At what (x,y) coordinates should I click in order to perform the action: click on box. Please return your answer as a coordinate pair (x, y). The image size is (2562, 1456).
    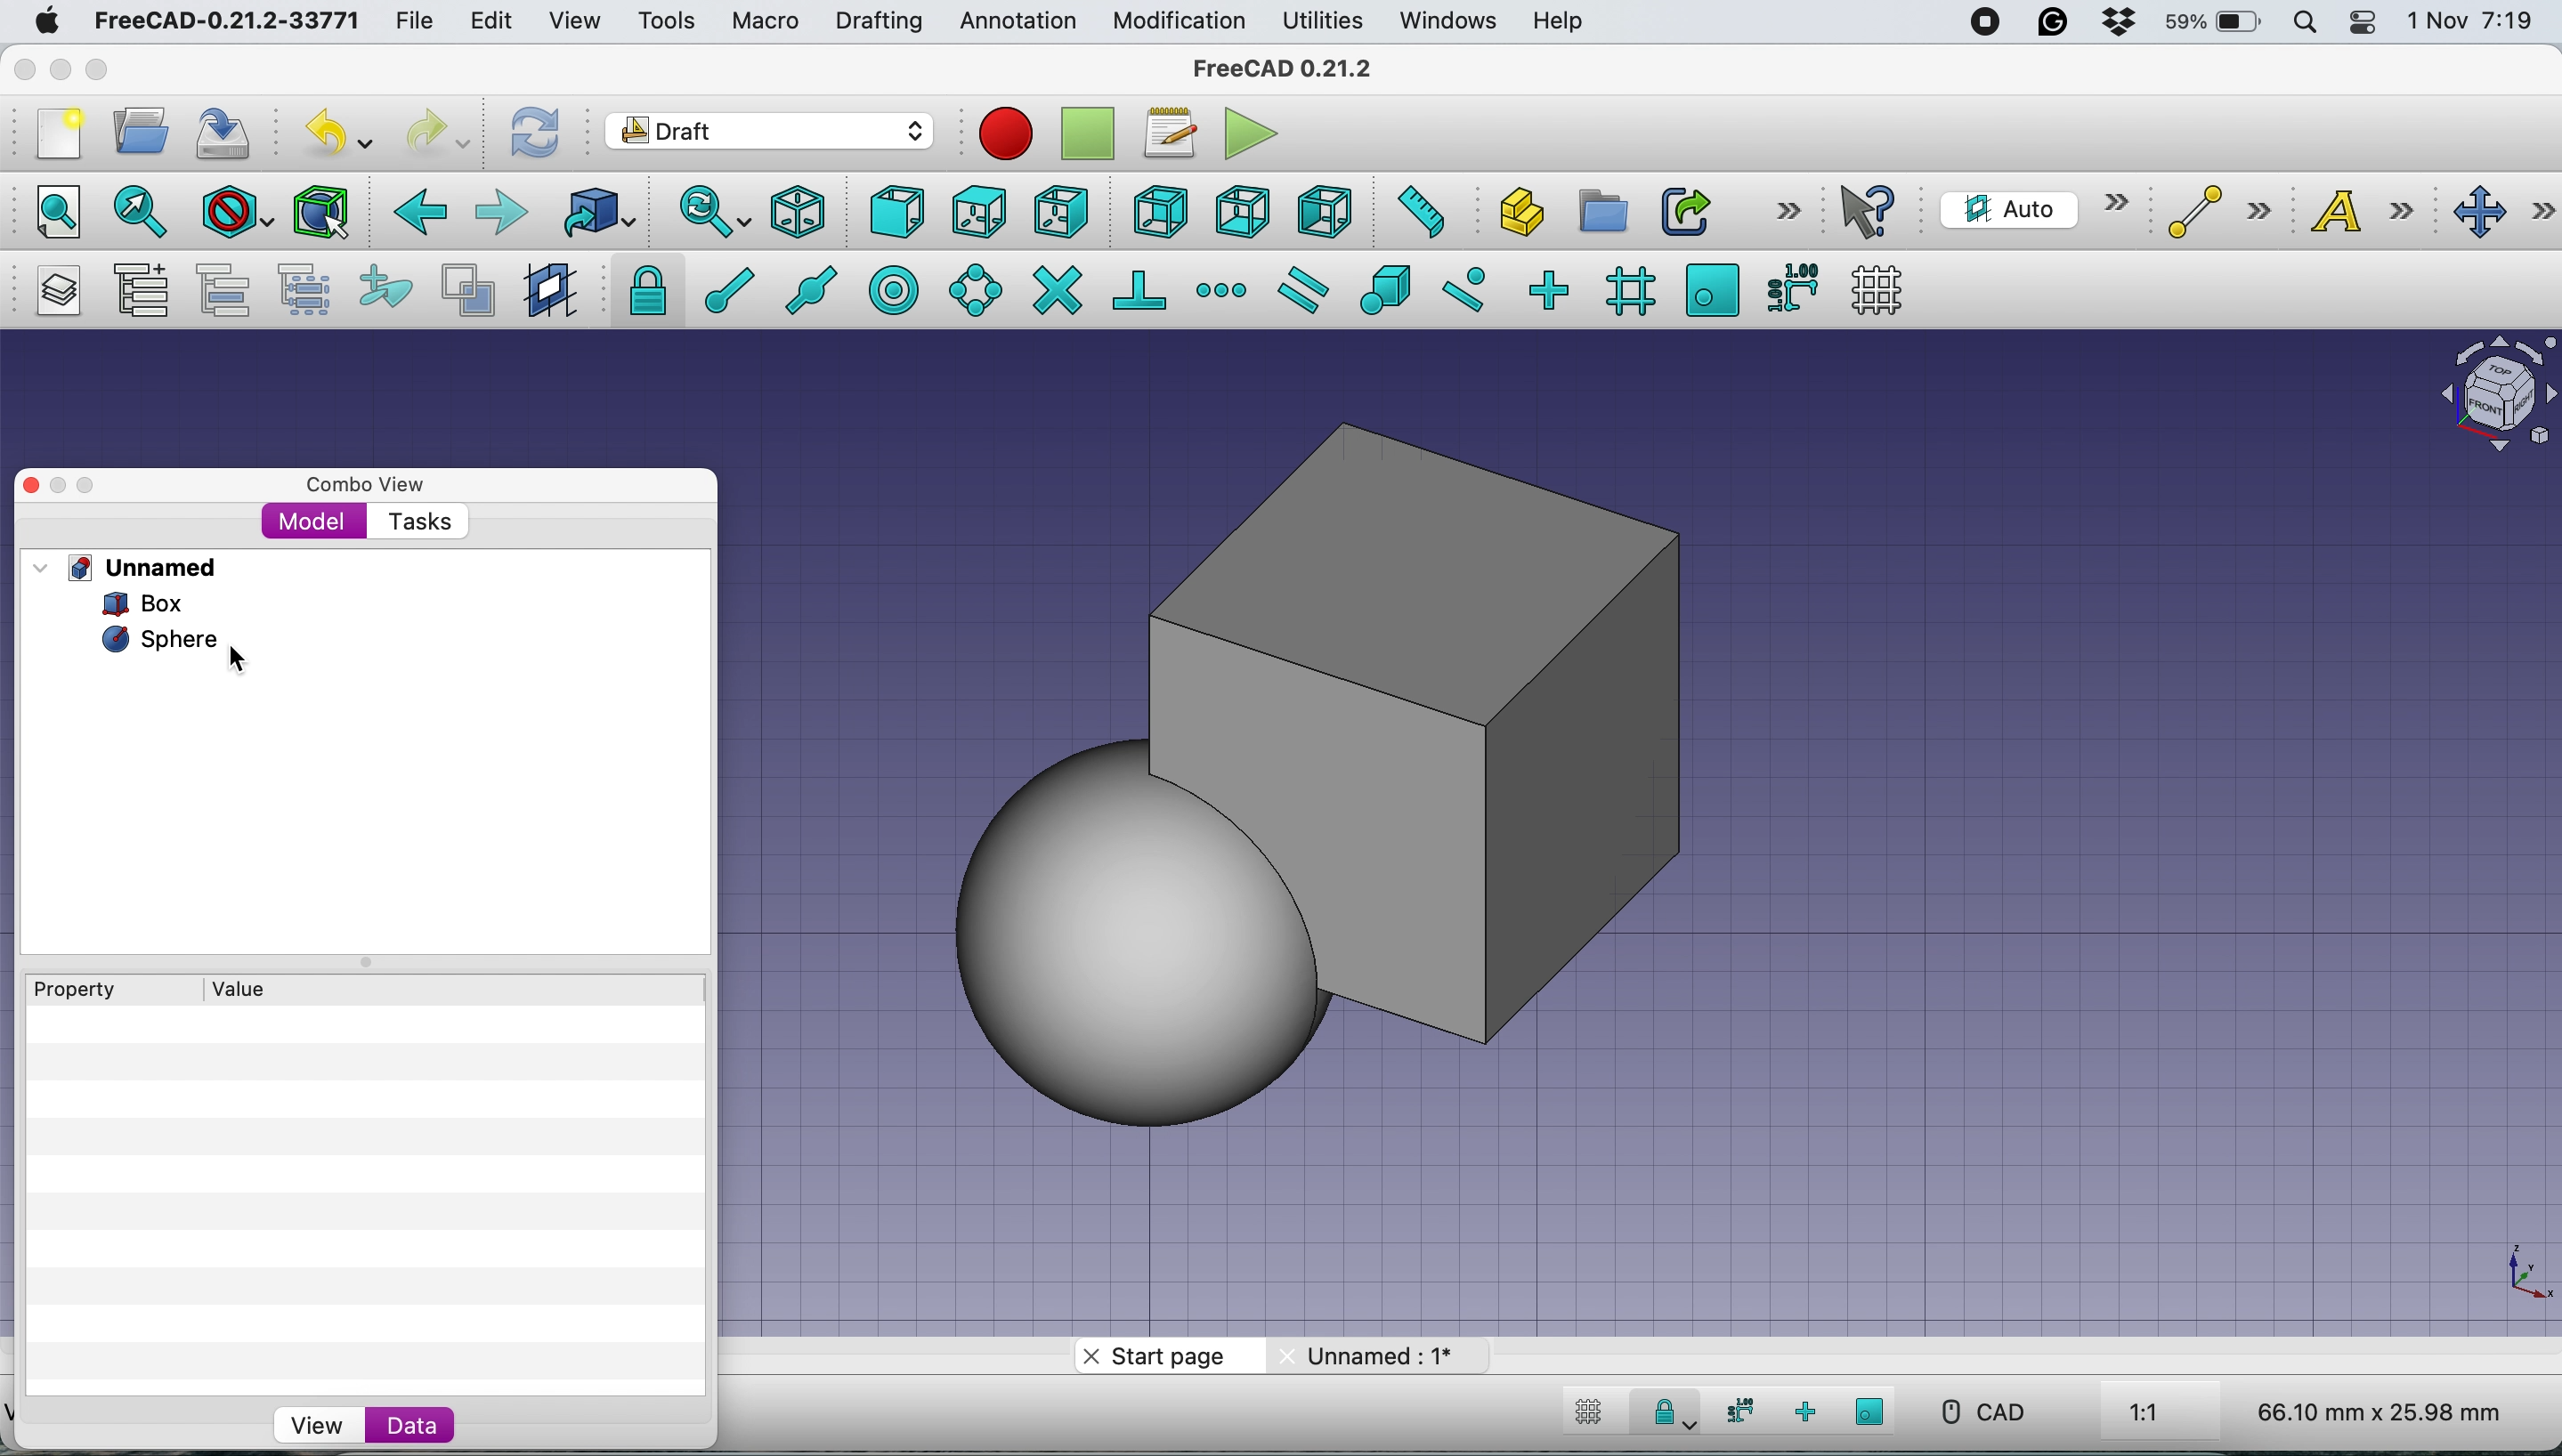
    Looking at the image, I should click on (156, 603).